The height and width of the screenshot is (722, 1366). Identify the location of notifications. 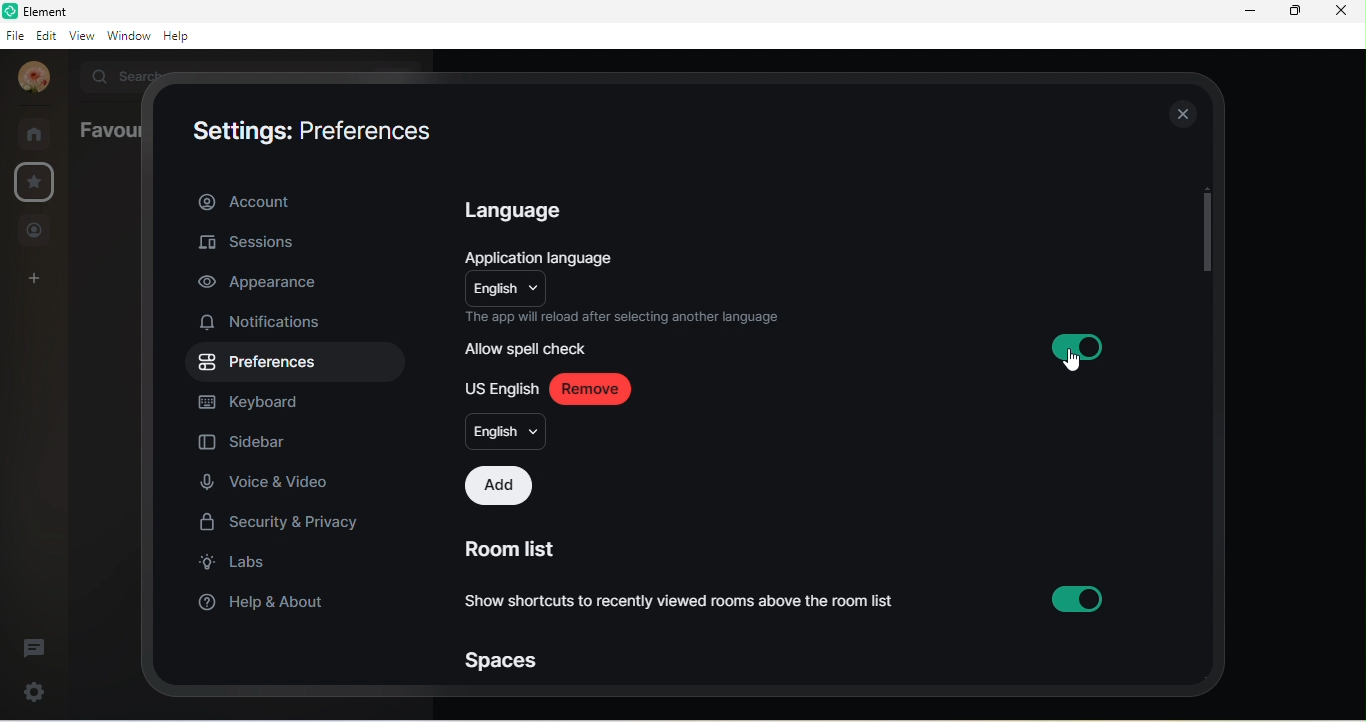
(275, 325).